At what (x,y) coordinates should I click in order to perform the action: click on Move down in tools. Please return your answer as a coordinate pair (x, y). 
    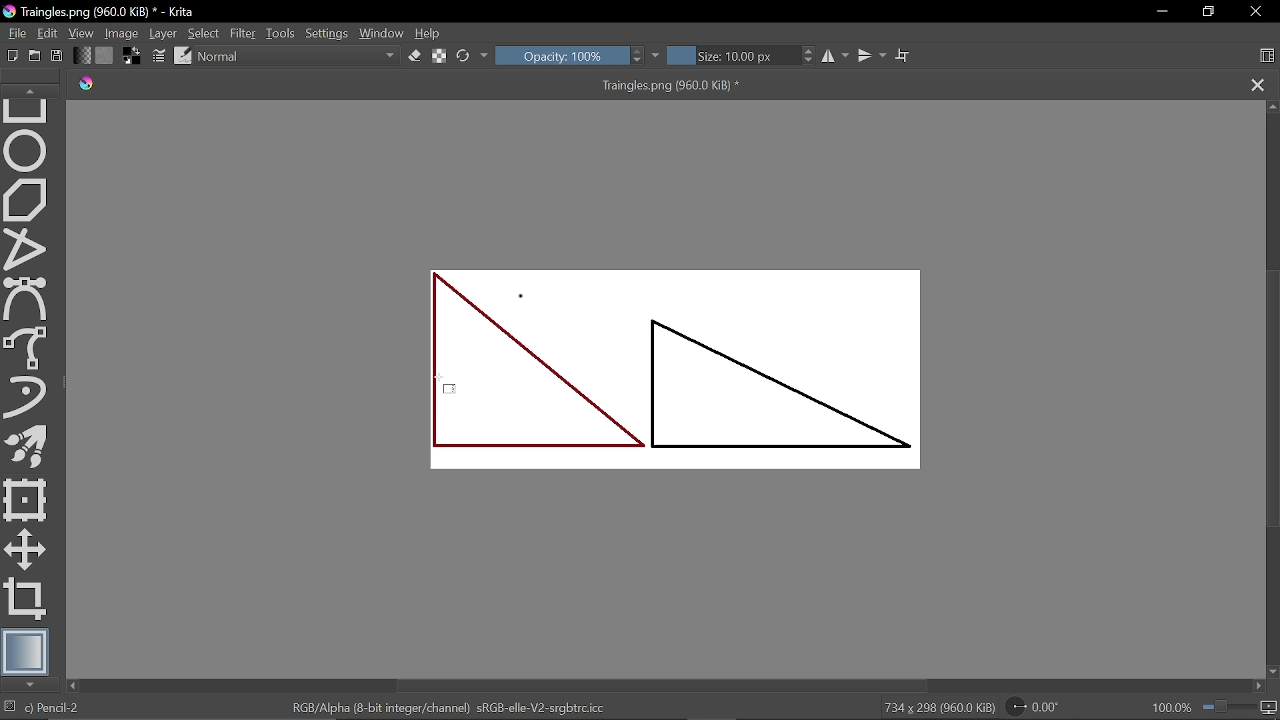
    Looking at the image, I should click on (32, 685).